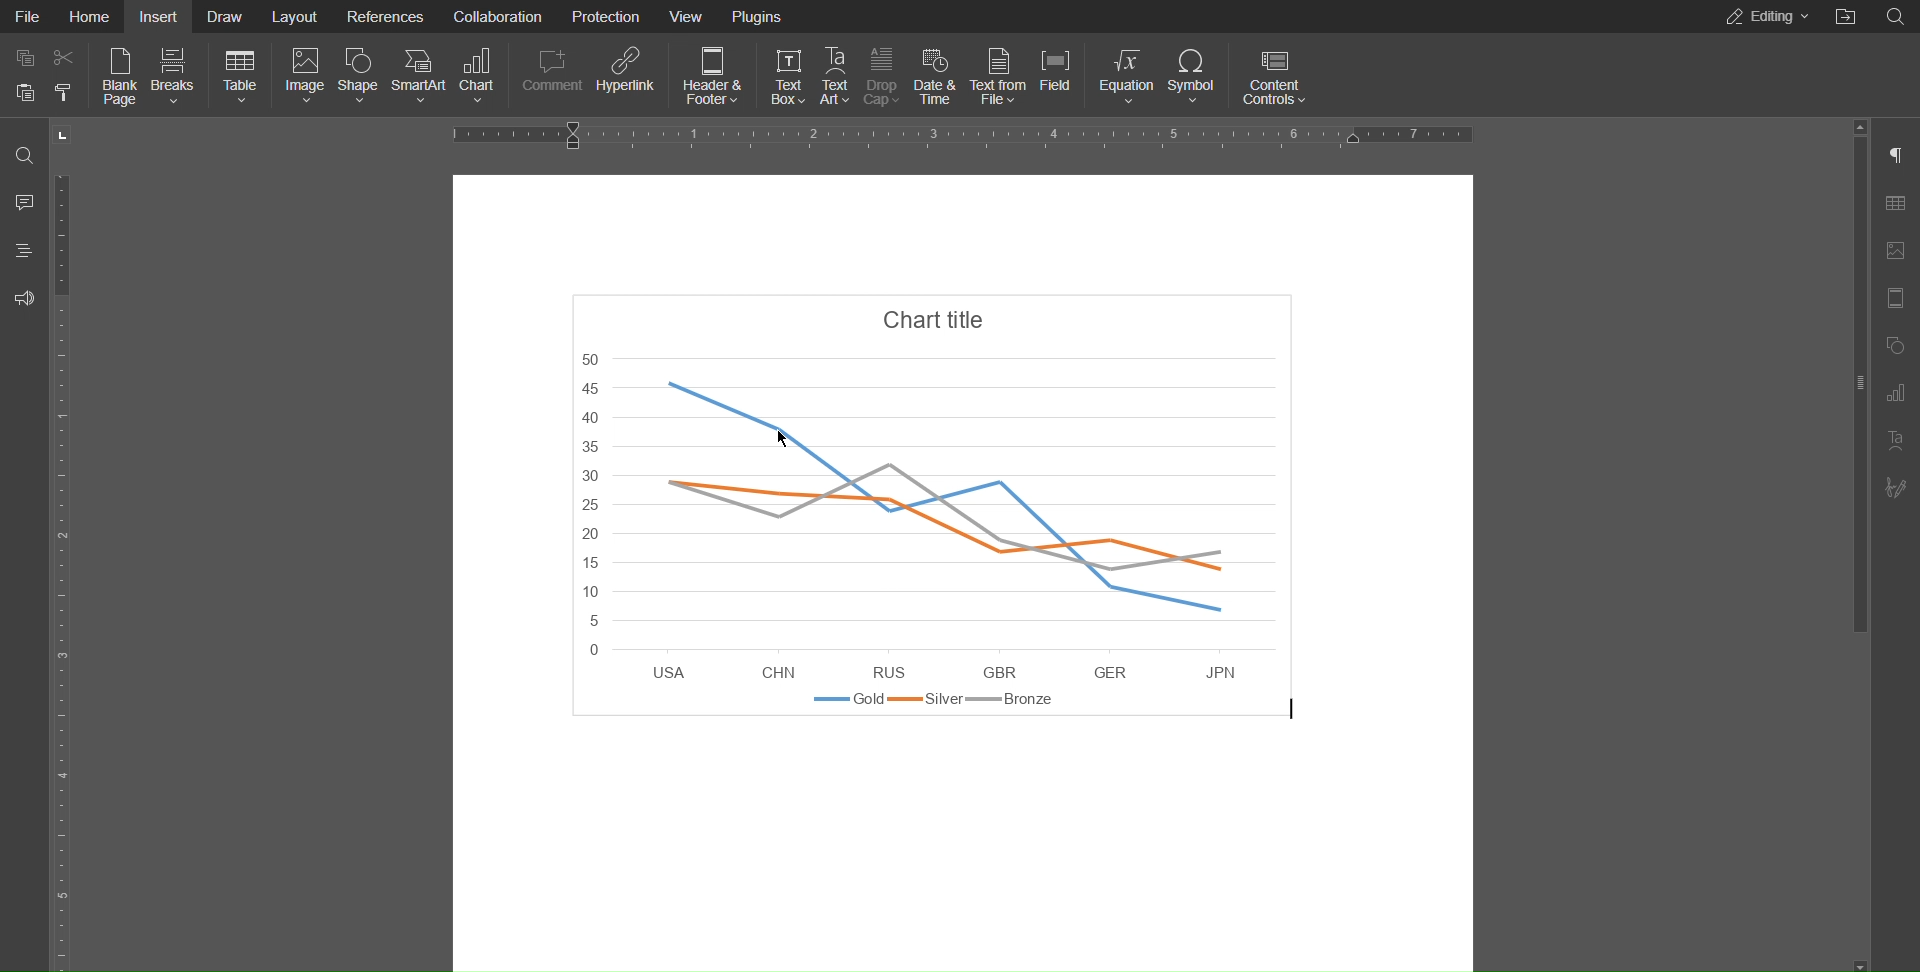  I want to click on Signature, so click(1895, 484).